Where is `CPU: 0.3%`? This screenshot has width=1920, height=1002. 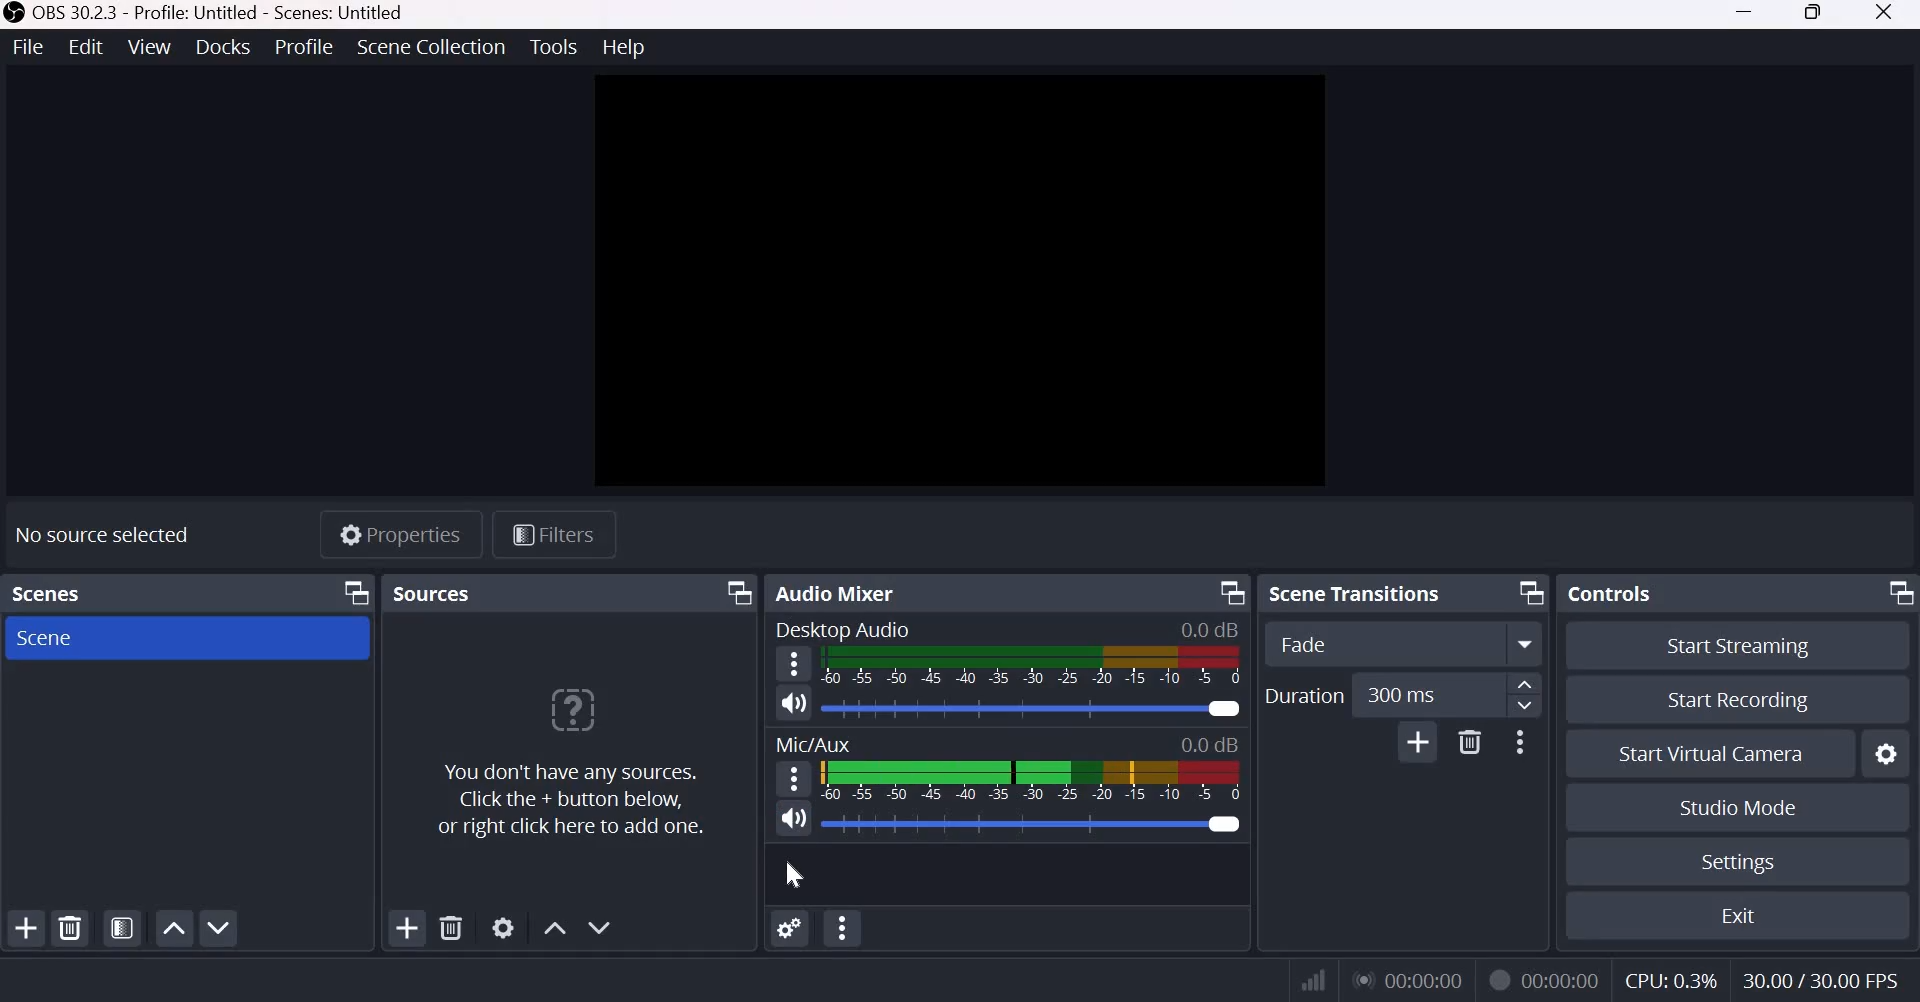 CPU: 0.3% is located at coordinates (1670, 976).